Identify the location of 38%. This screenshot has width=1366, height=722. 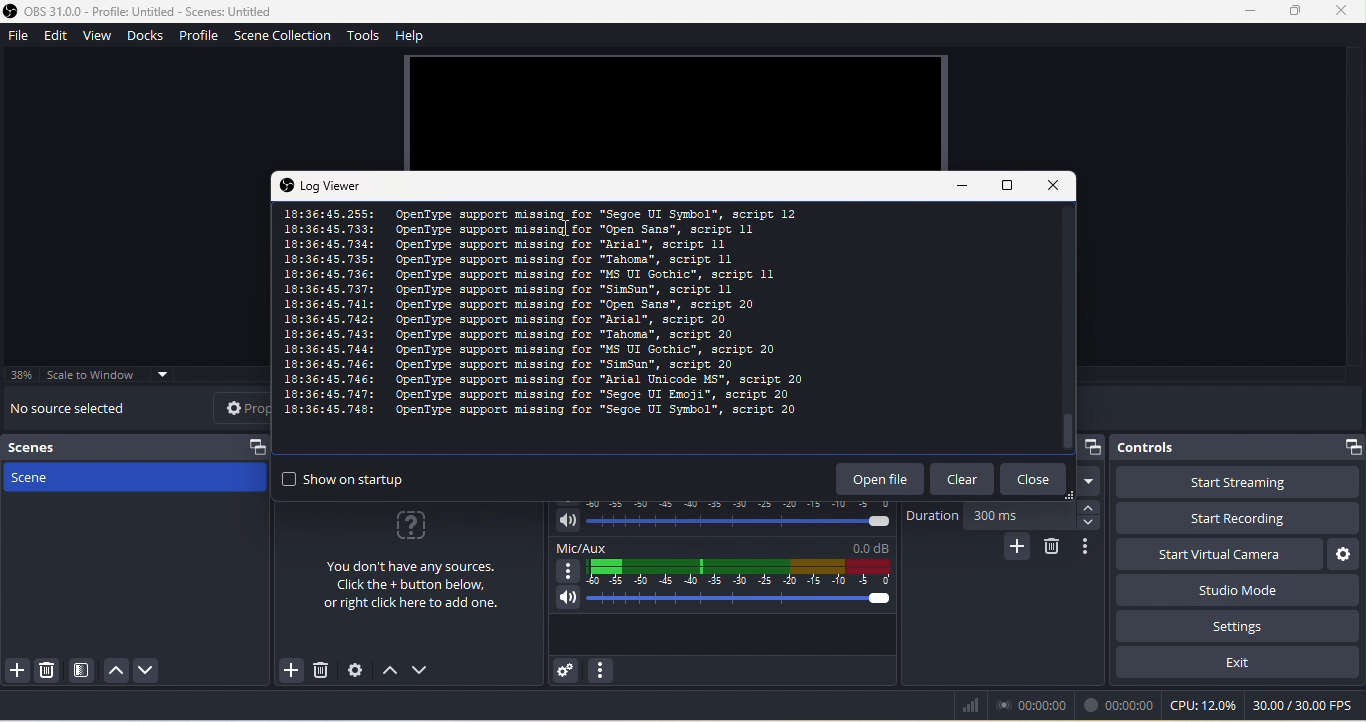
(23, 375).